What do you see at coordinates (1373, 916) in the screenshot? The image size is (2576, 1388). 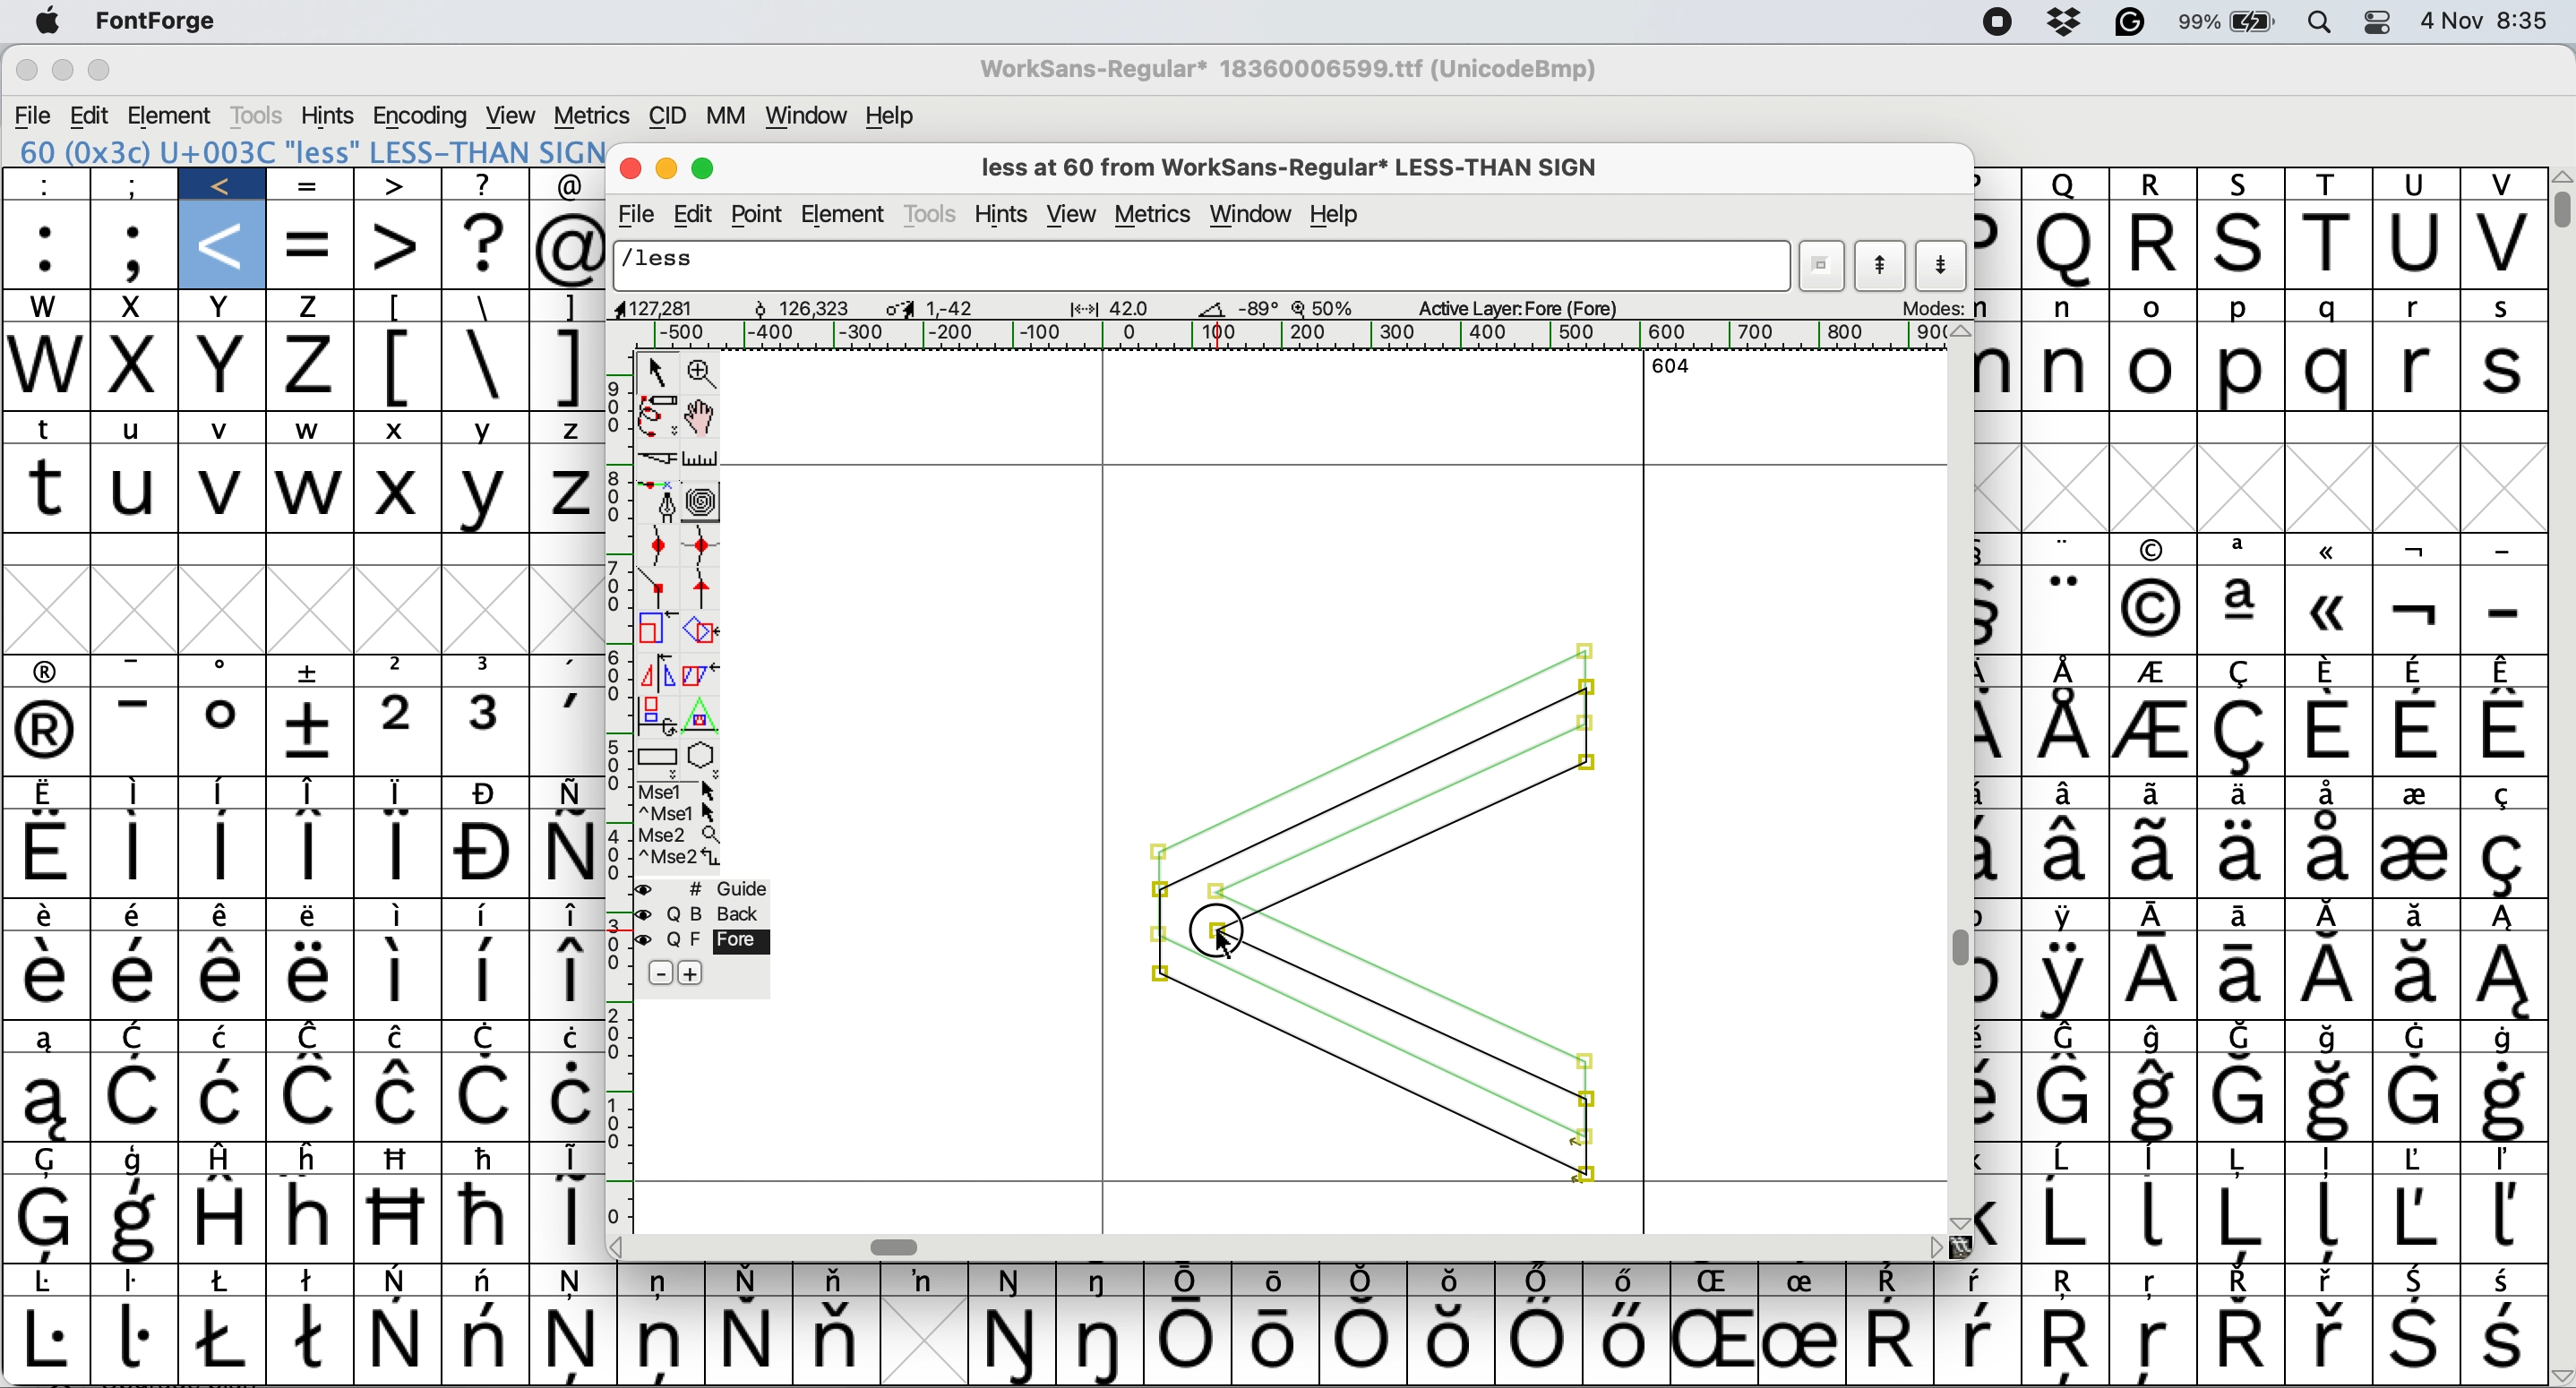 I see `drag glyph to baseline` at bounding box center [1373, 916].